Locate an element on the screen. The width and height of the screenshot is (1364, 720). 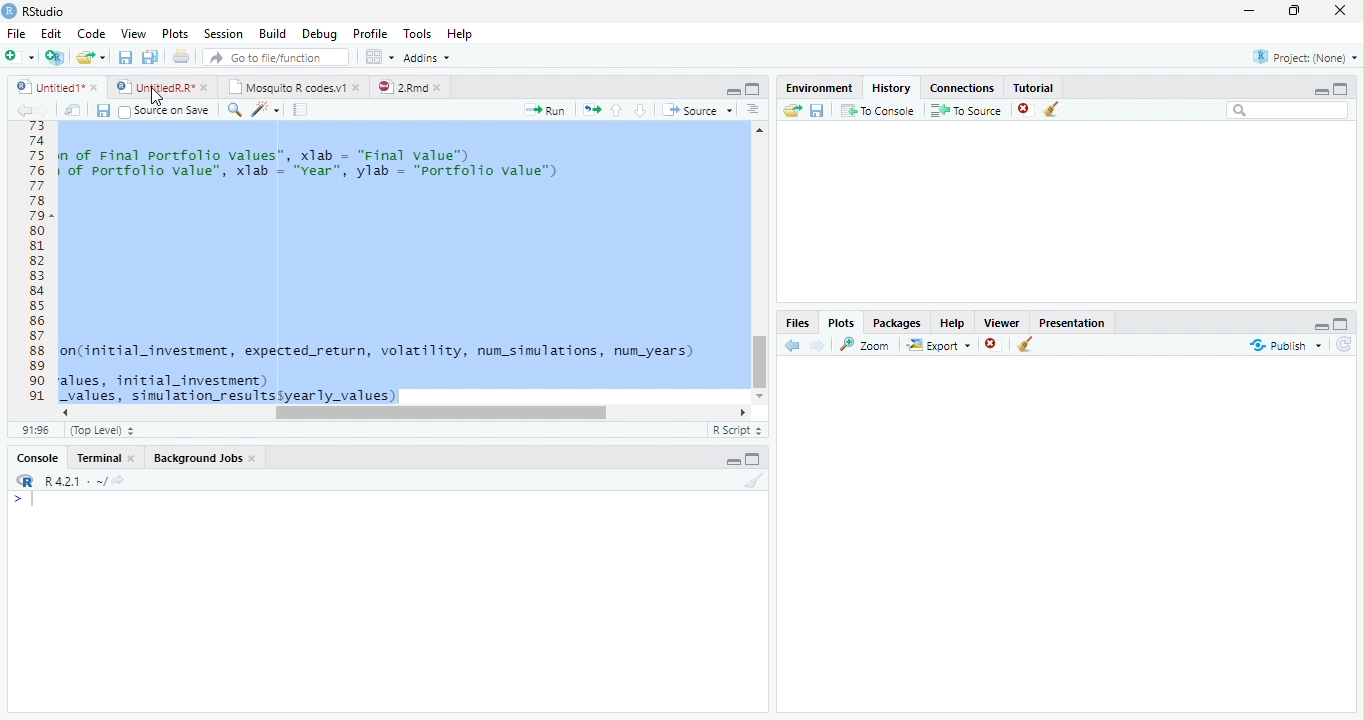
Show document outline is located at coordinates (753, 111).